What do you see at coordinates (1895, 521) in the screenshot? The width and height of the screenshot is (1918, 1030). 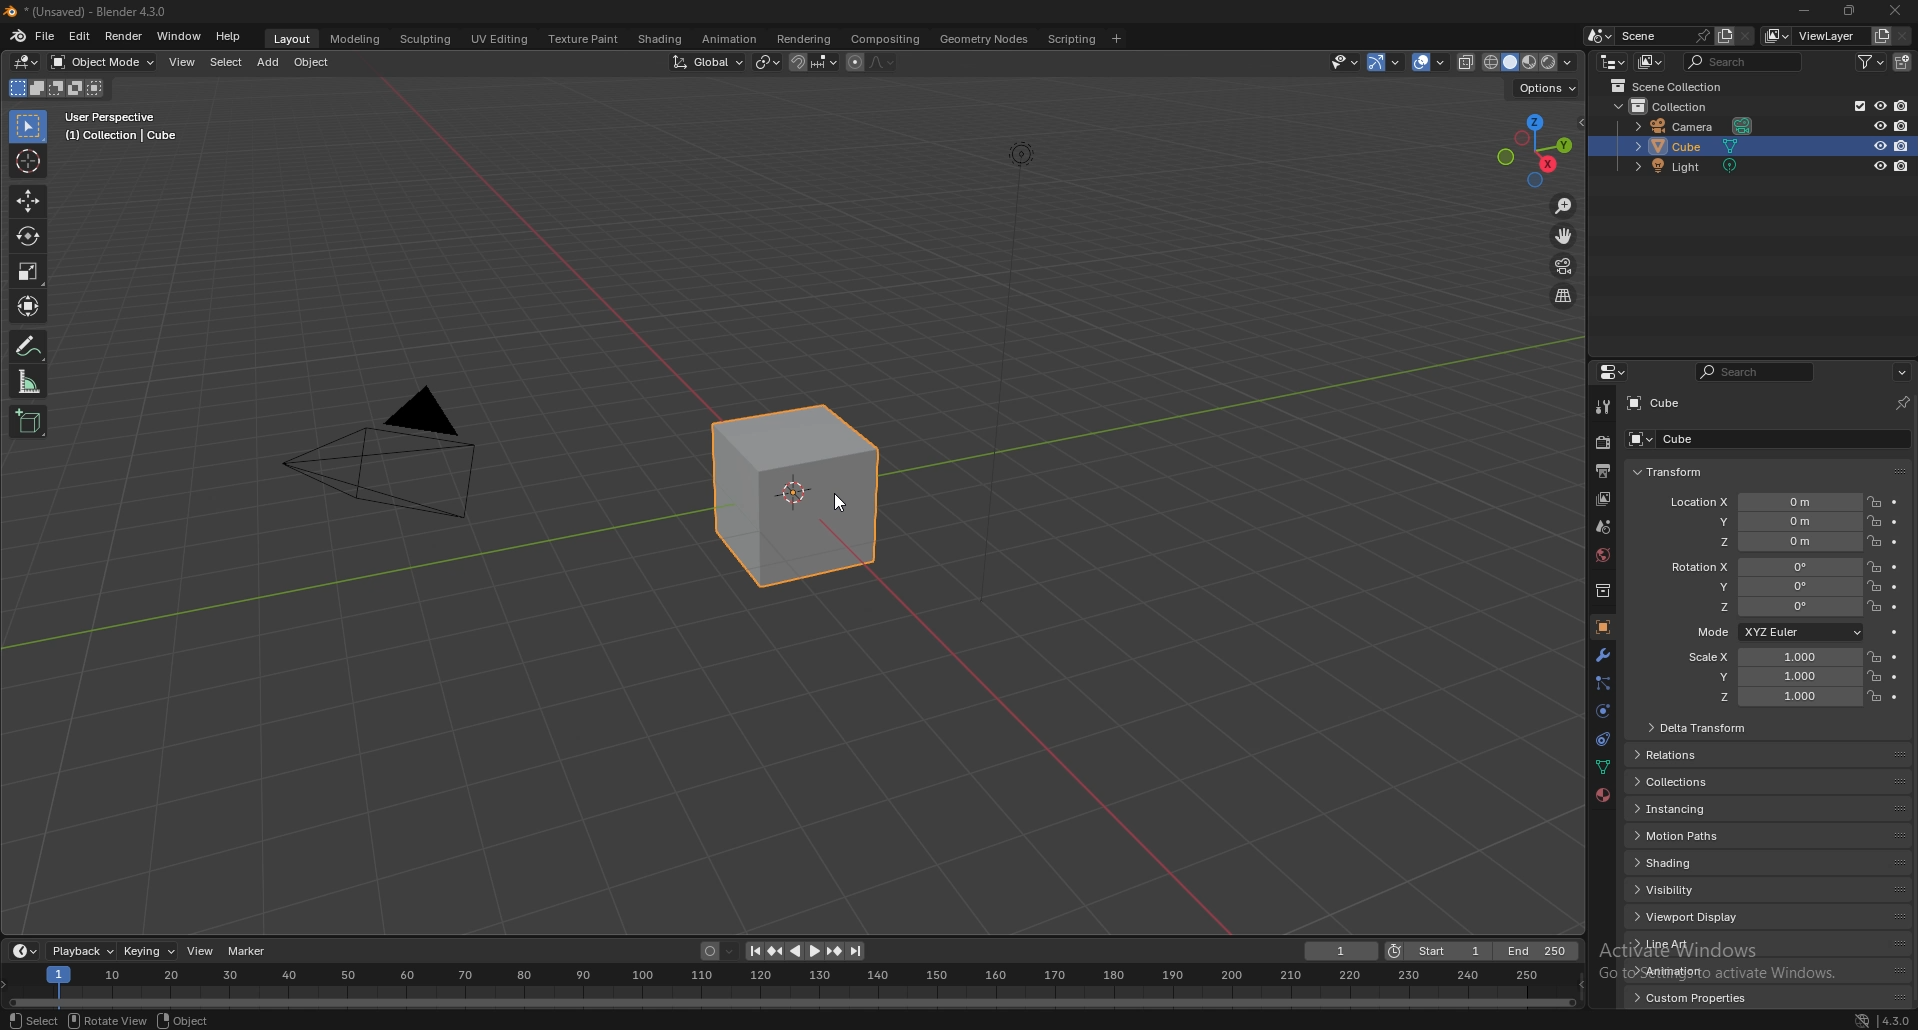 I see `animate property` at bounding box center [1895, 521].